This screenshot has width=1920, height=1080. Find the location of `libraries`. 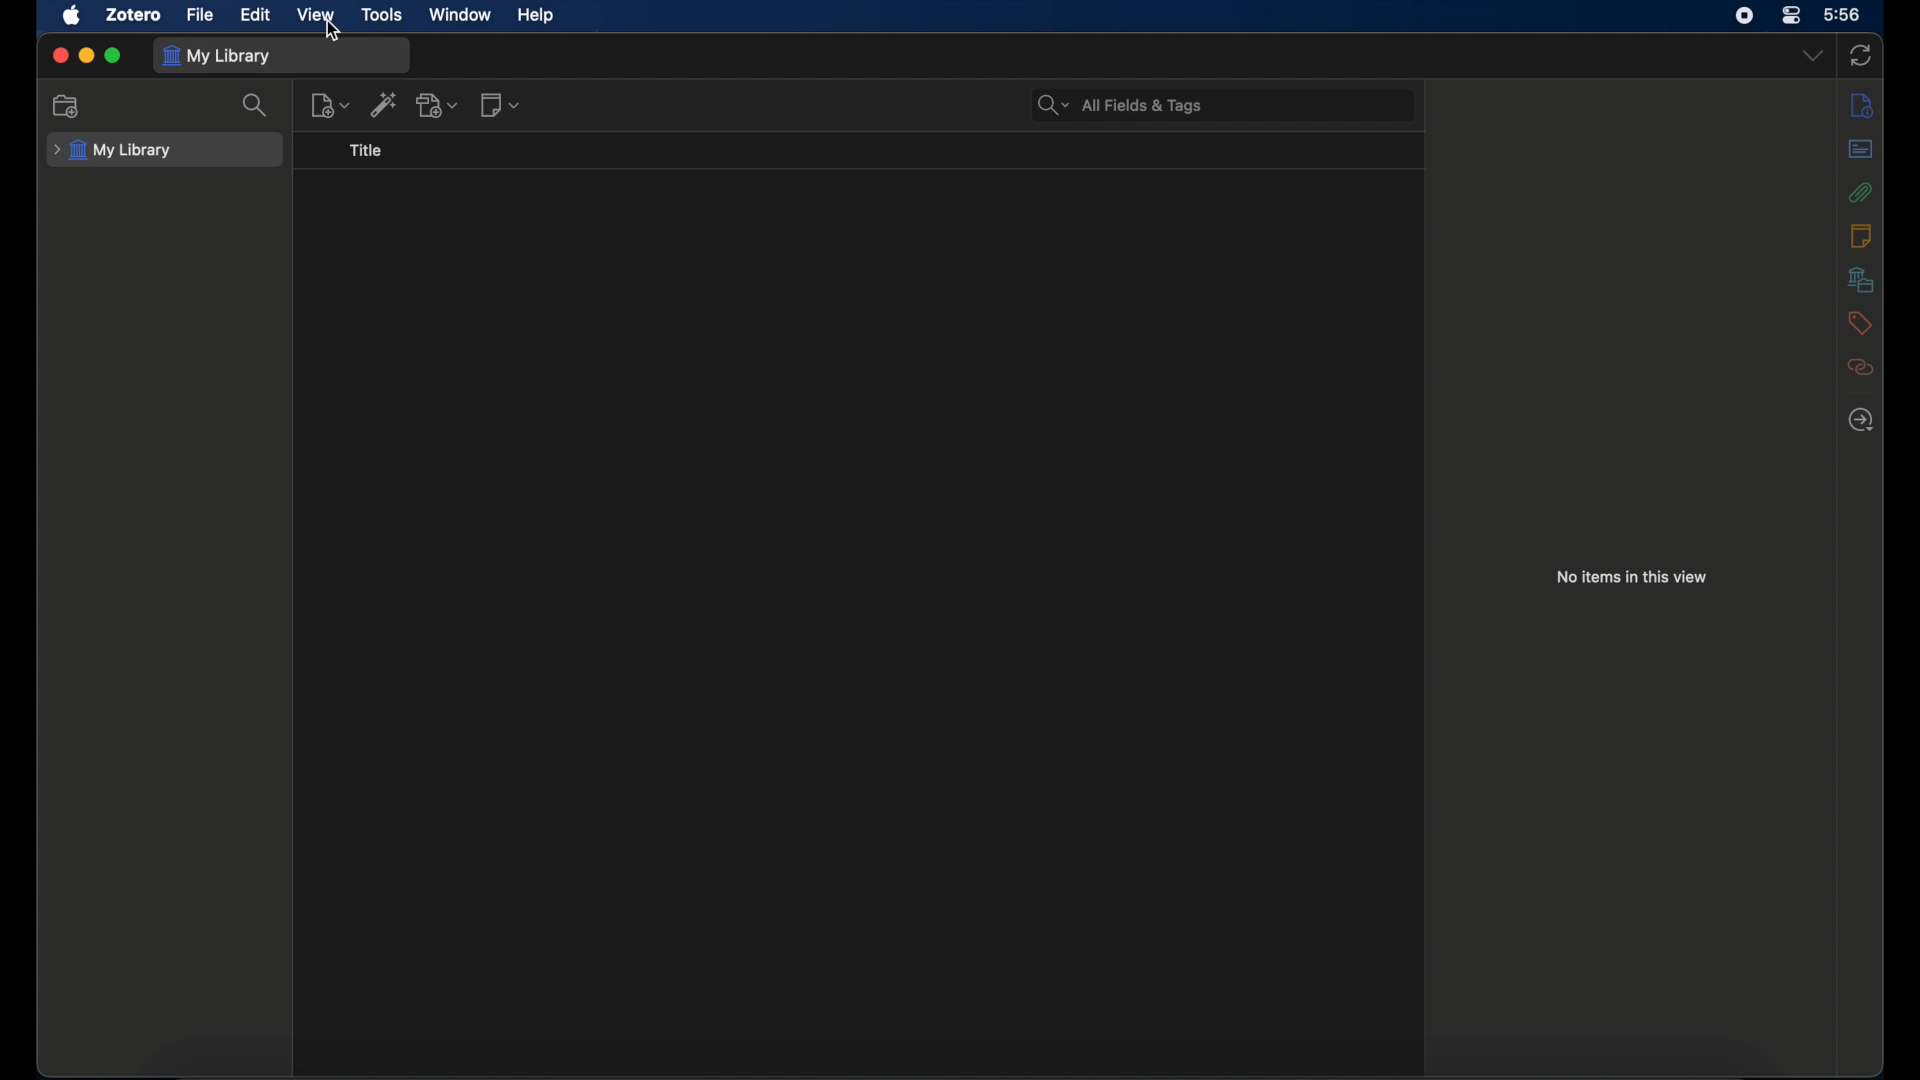

libraries is located at coordinates (1860, 279).